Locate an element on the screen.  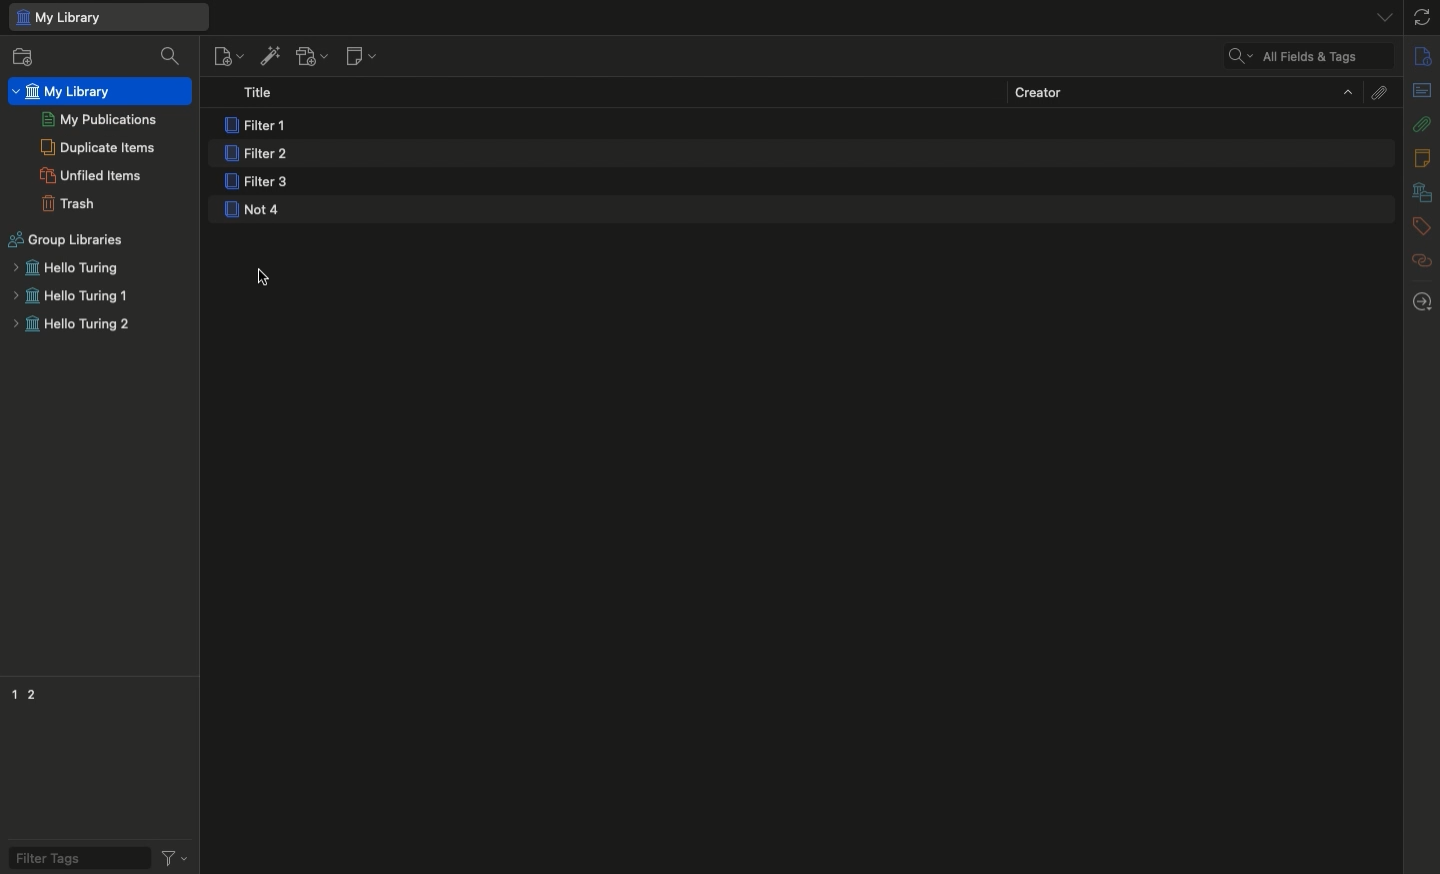
cursor is located at coordinates (269, 283).